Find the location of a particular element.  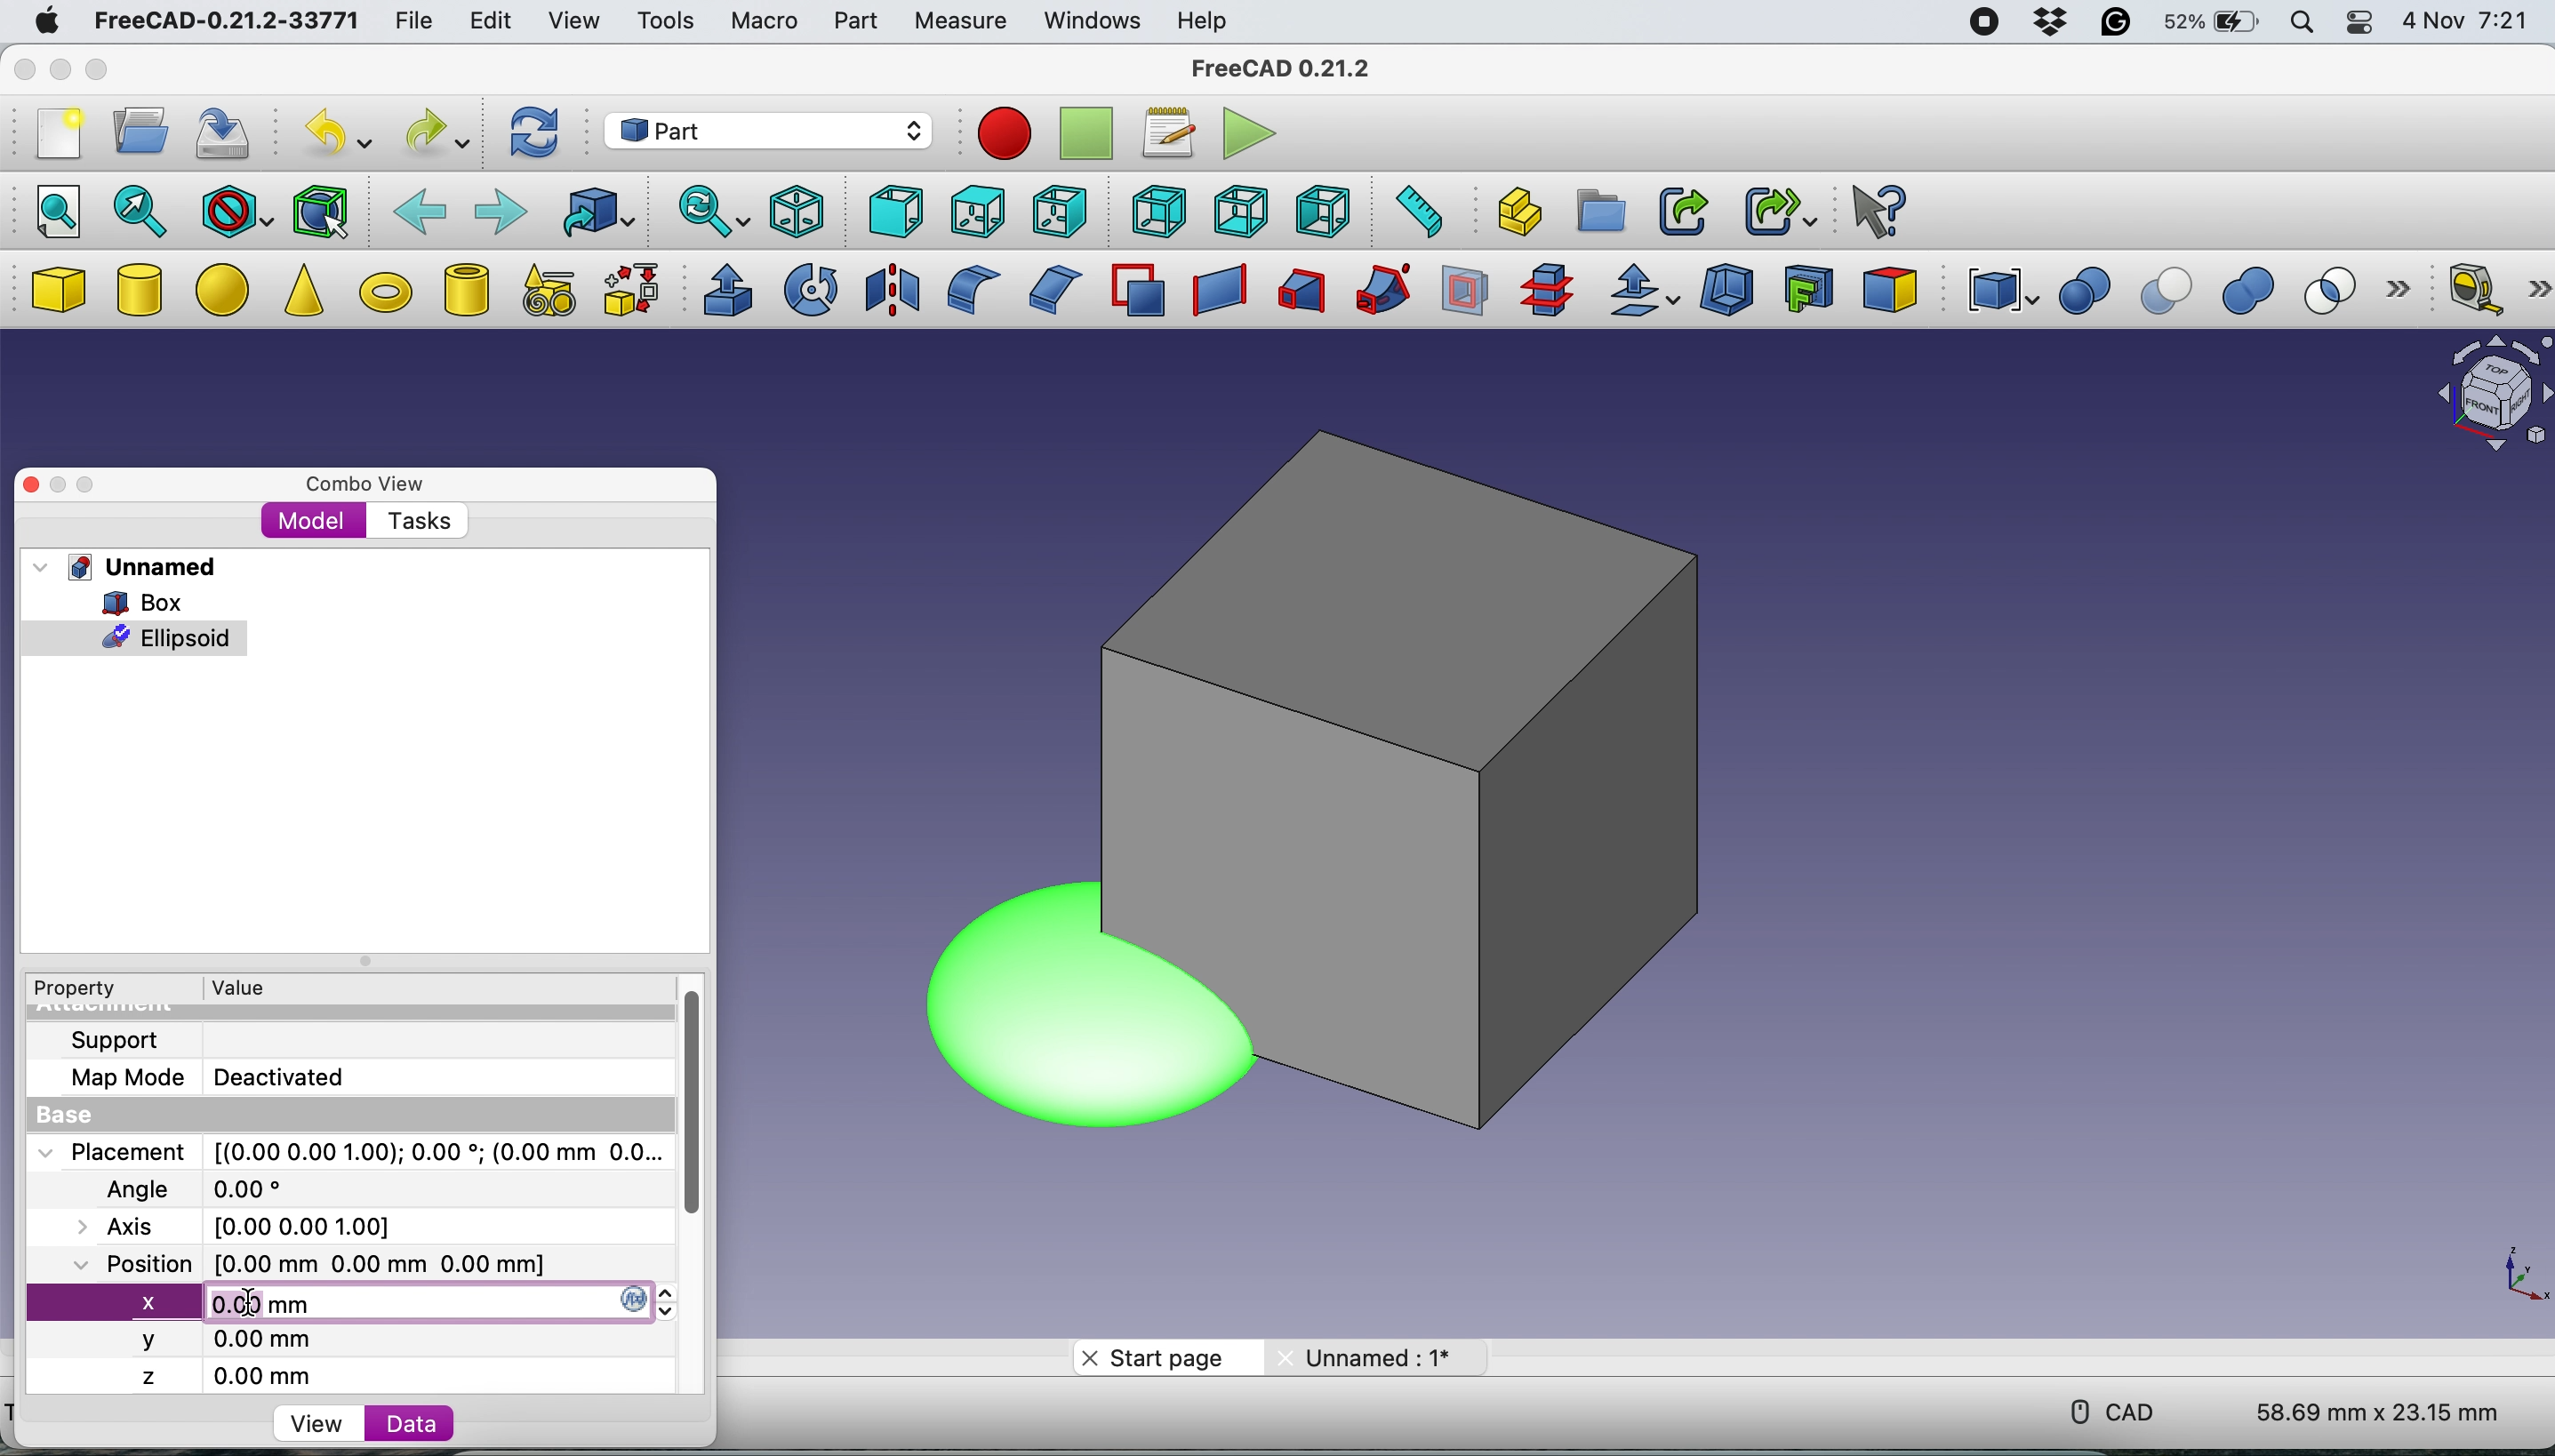

z 0.00 mm is located at coordinates (240, 1376).